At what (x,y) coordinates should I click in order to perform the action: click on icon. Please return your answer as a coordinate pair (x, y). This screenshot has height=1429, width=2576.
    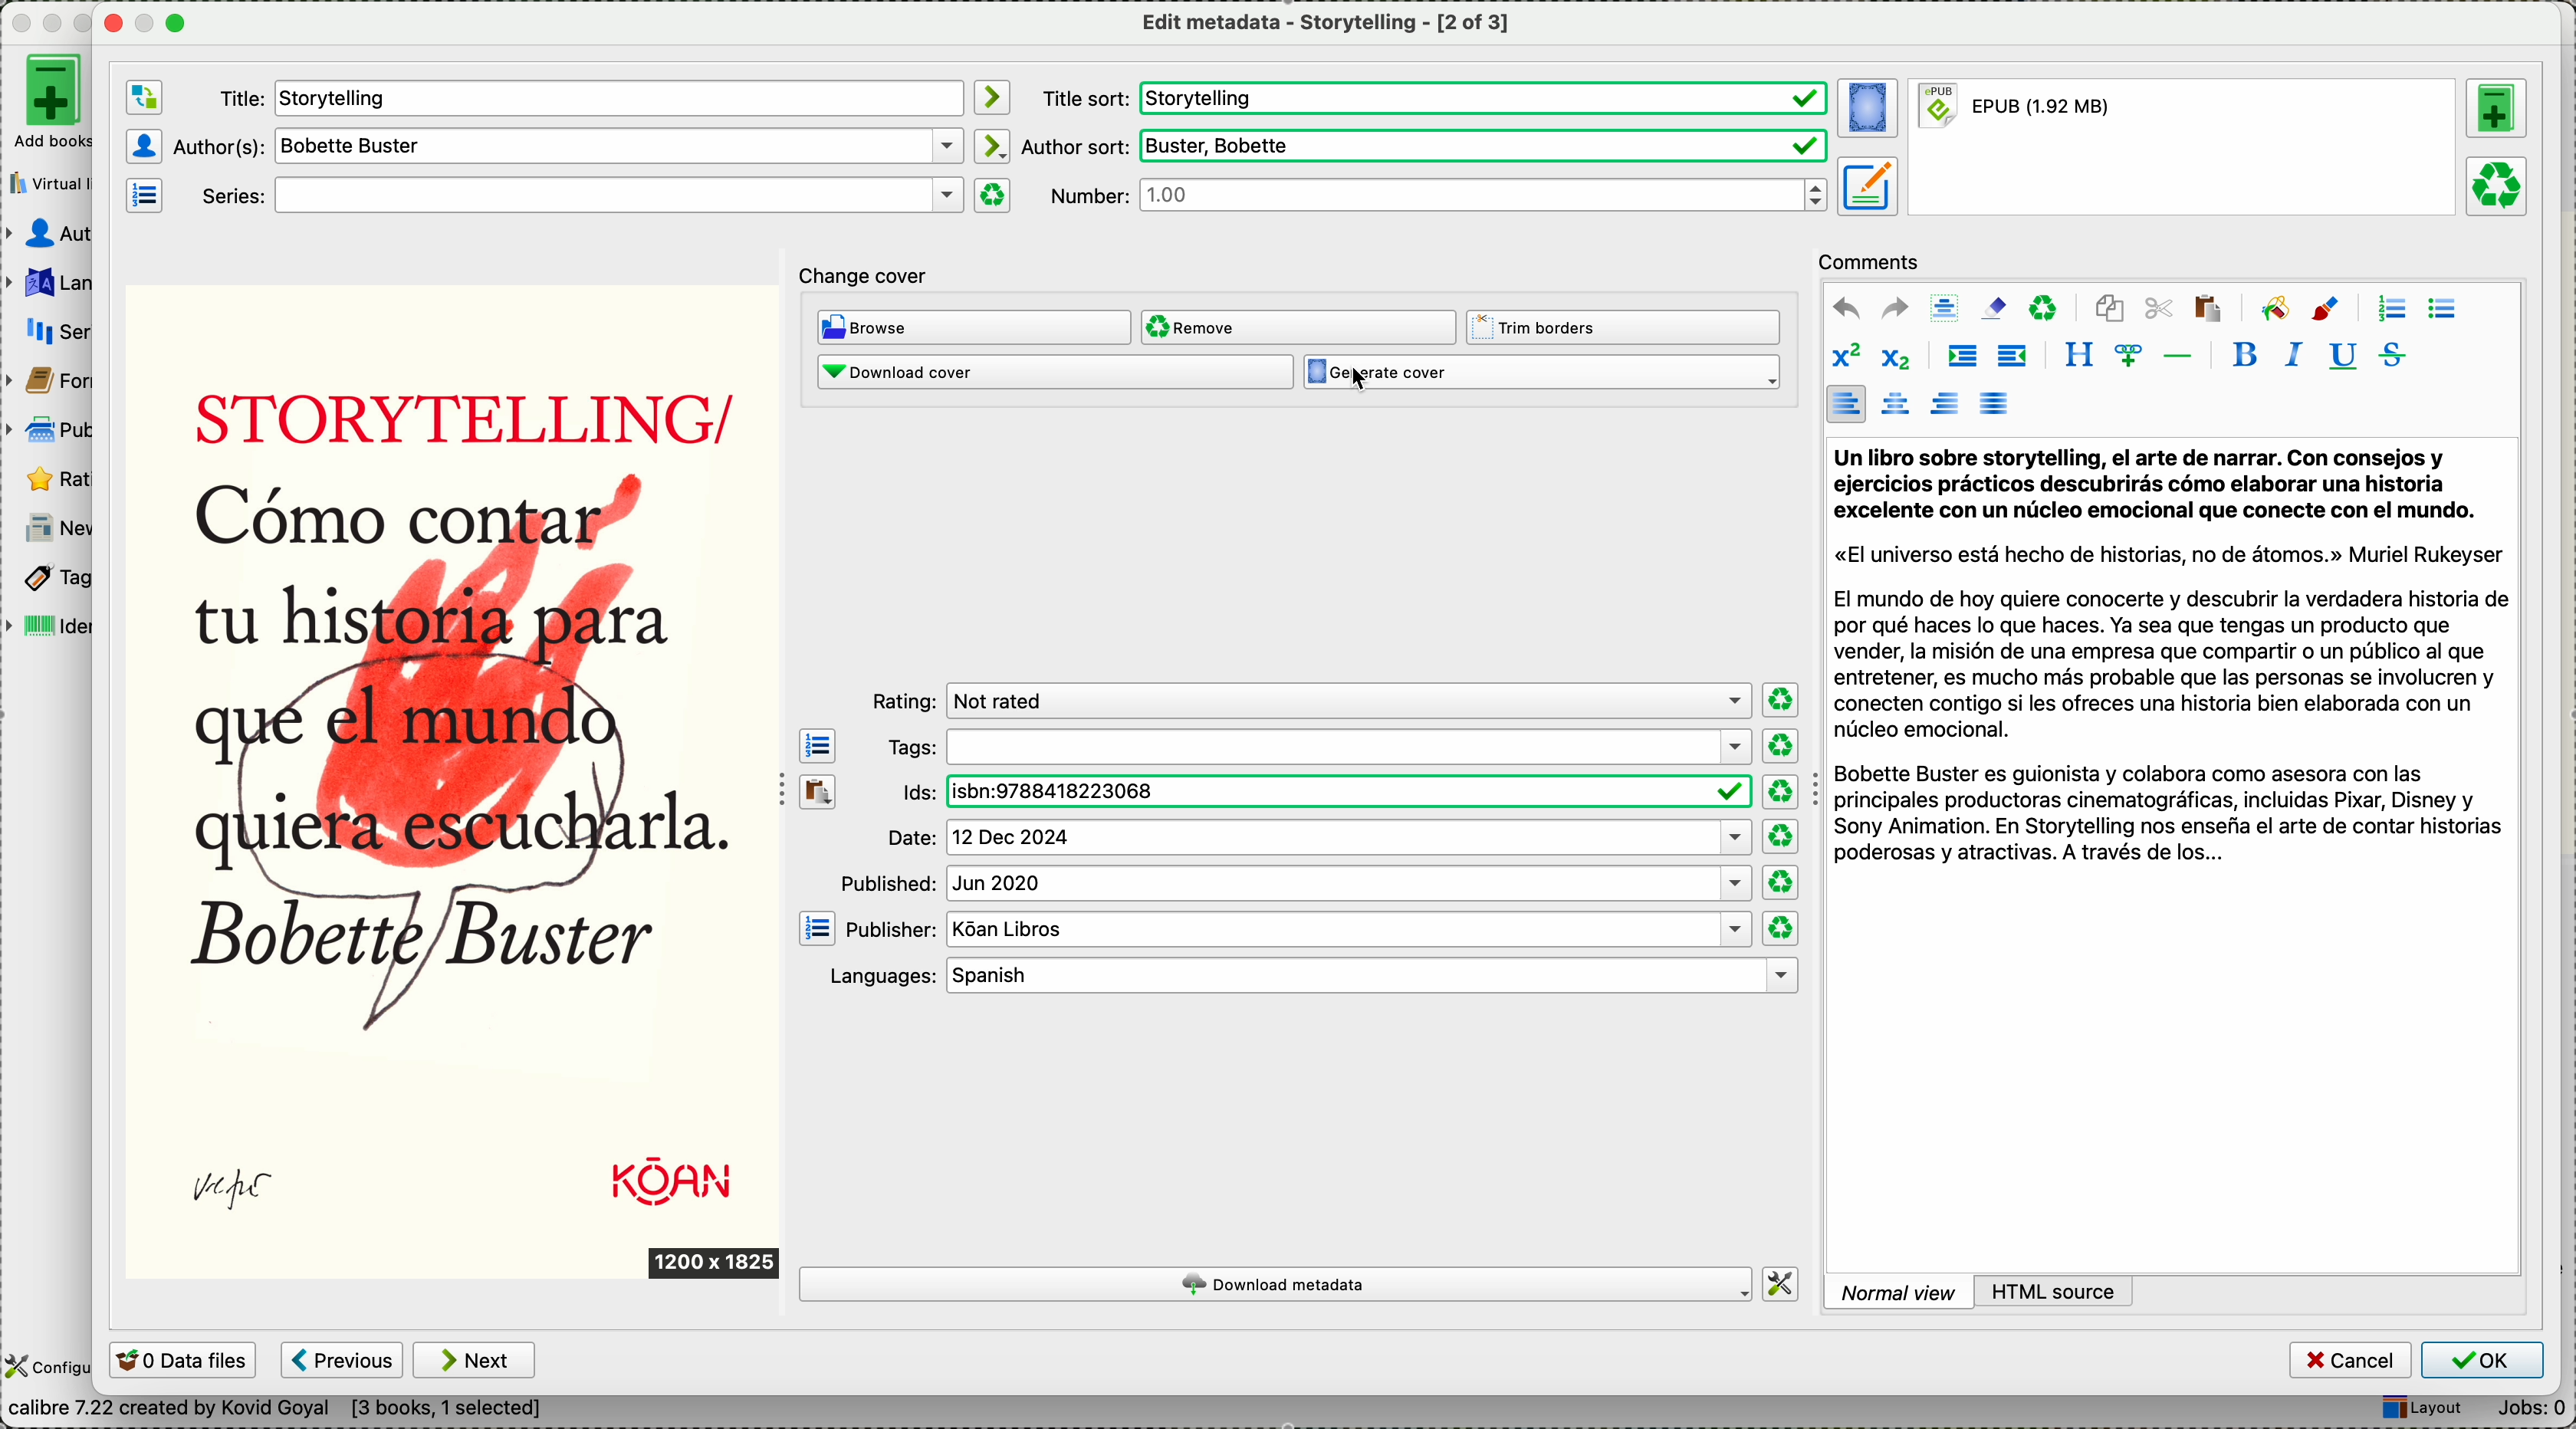
    Looking at the image, I should click on (992, 97).